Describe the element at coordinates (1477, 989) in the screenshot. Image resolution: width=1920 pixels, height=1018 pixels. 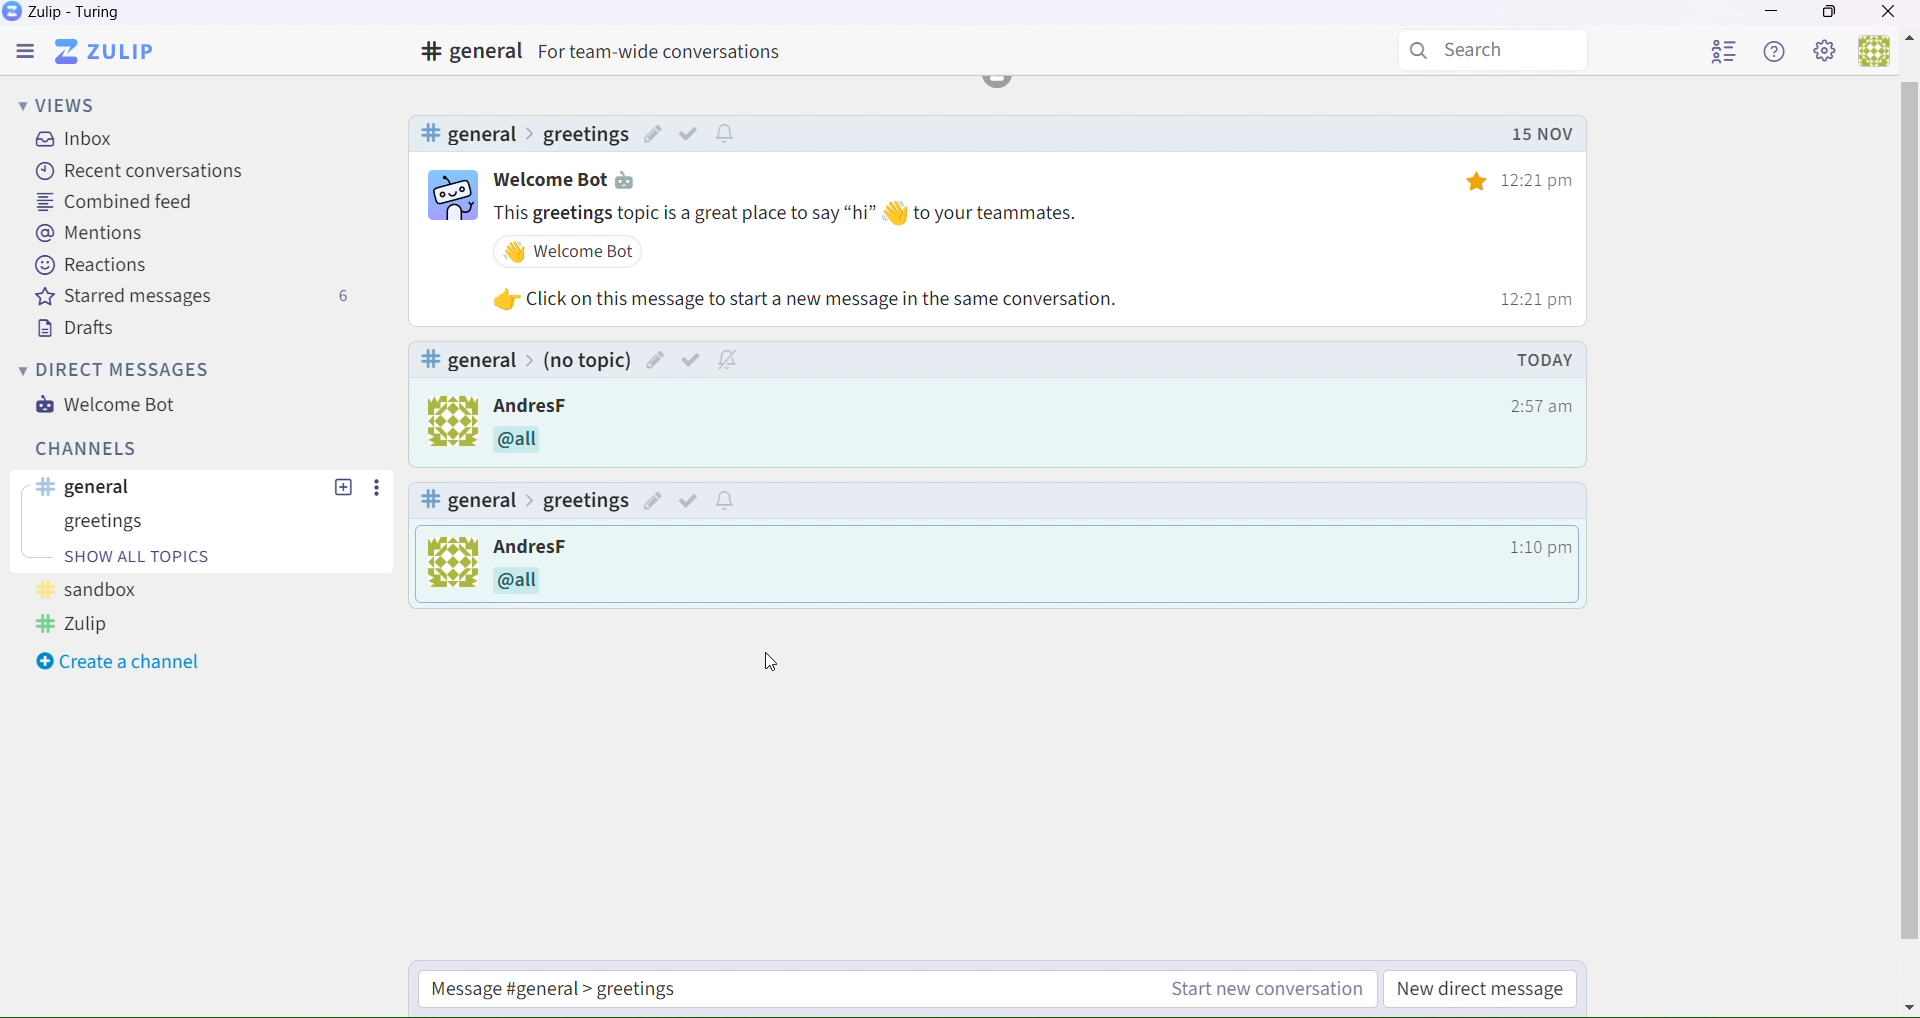
I see `New direct message` at that location.